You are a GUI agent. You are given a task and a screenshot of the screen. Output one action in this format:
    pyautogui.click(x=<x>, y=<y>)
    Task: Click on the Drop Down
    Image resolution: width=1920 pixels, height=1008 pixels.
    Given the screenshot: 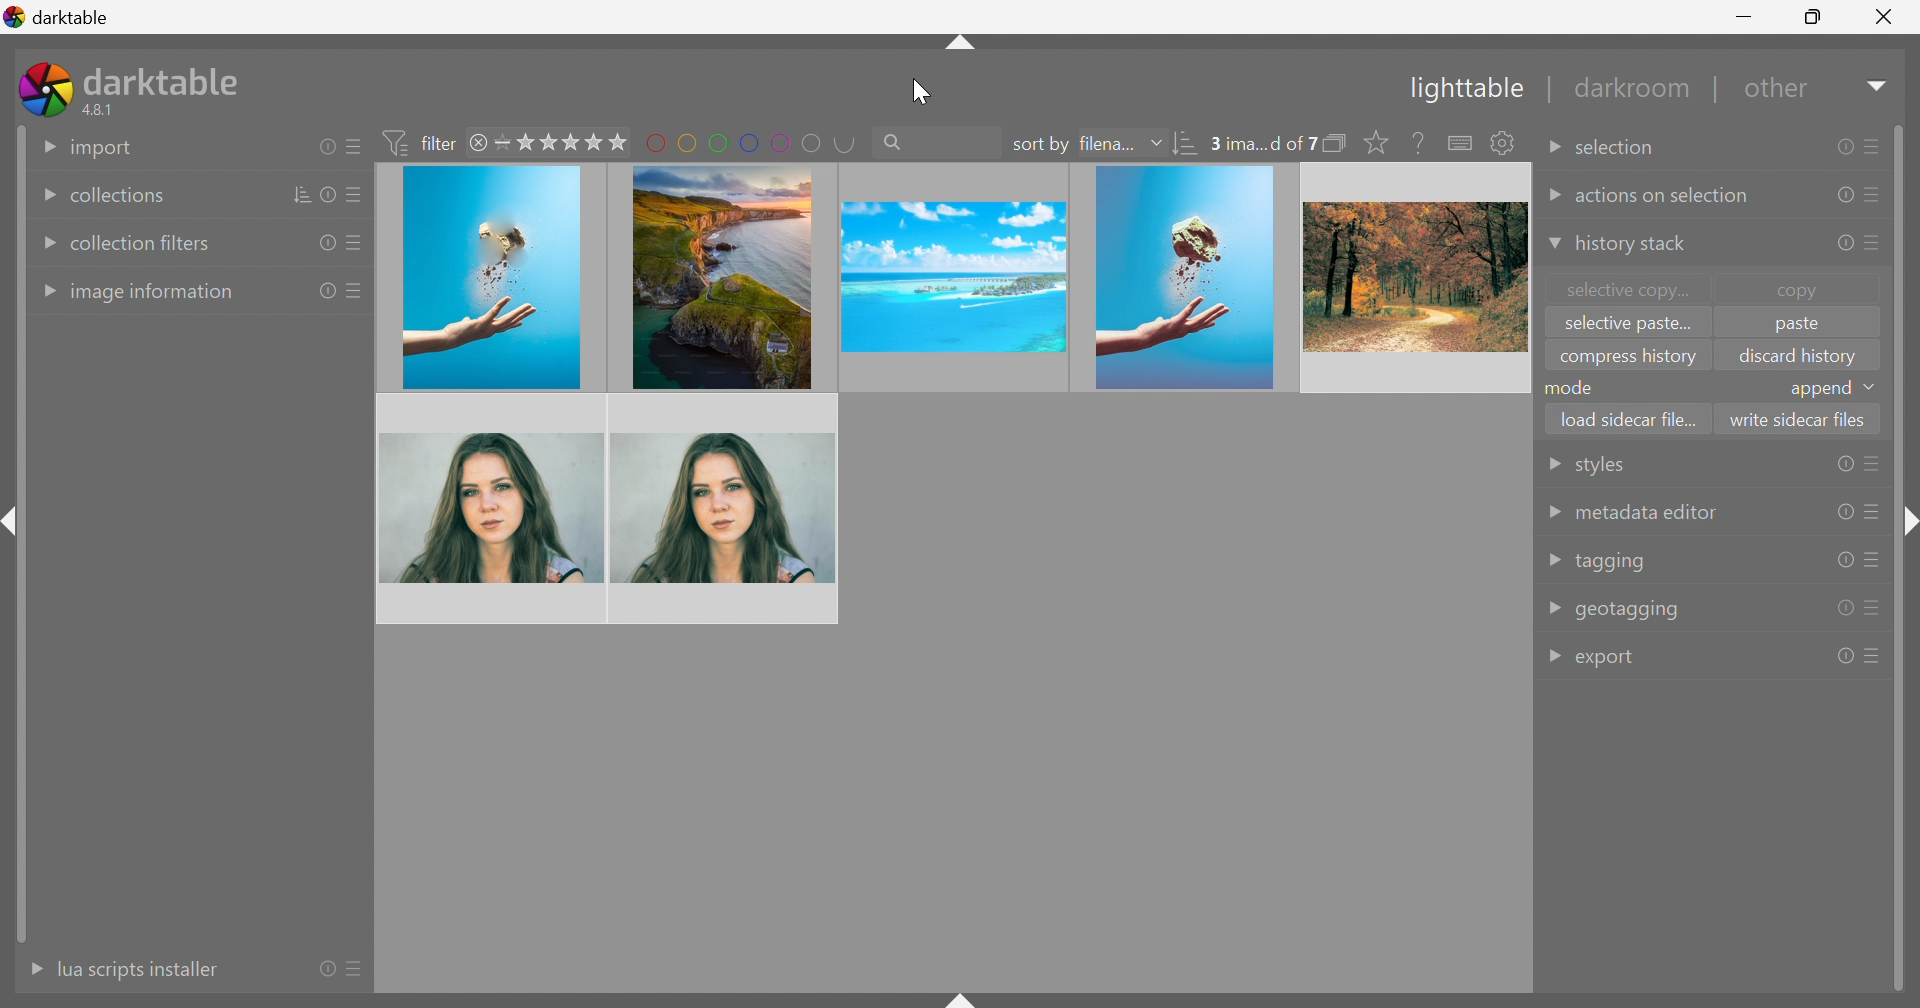 What is the action you would take?
    pyautogui.click(x=1552, y=512)
    